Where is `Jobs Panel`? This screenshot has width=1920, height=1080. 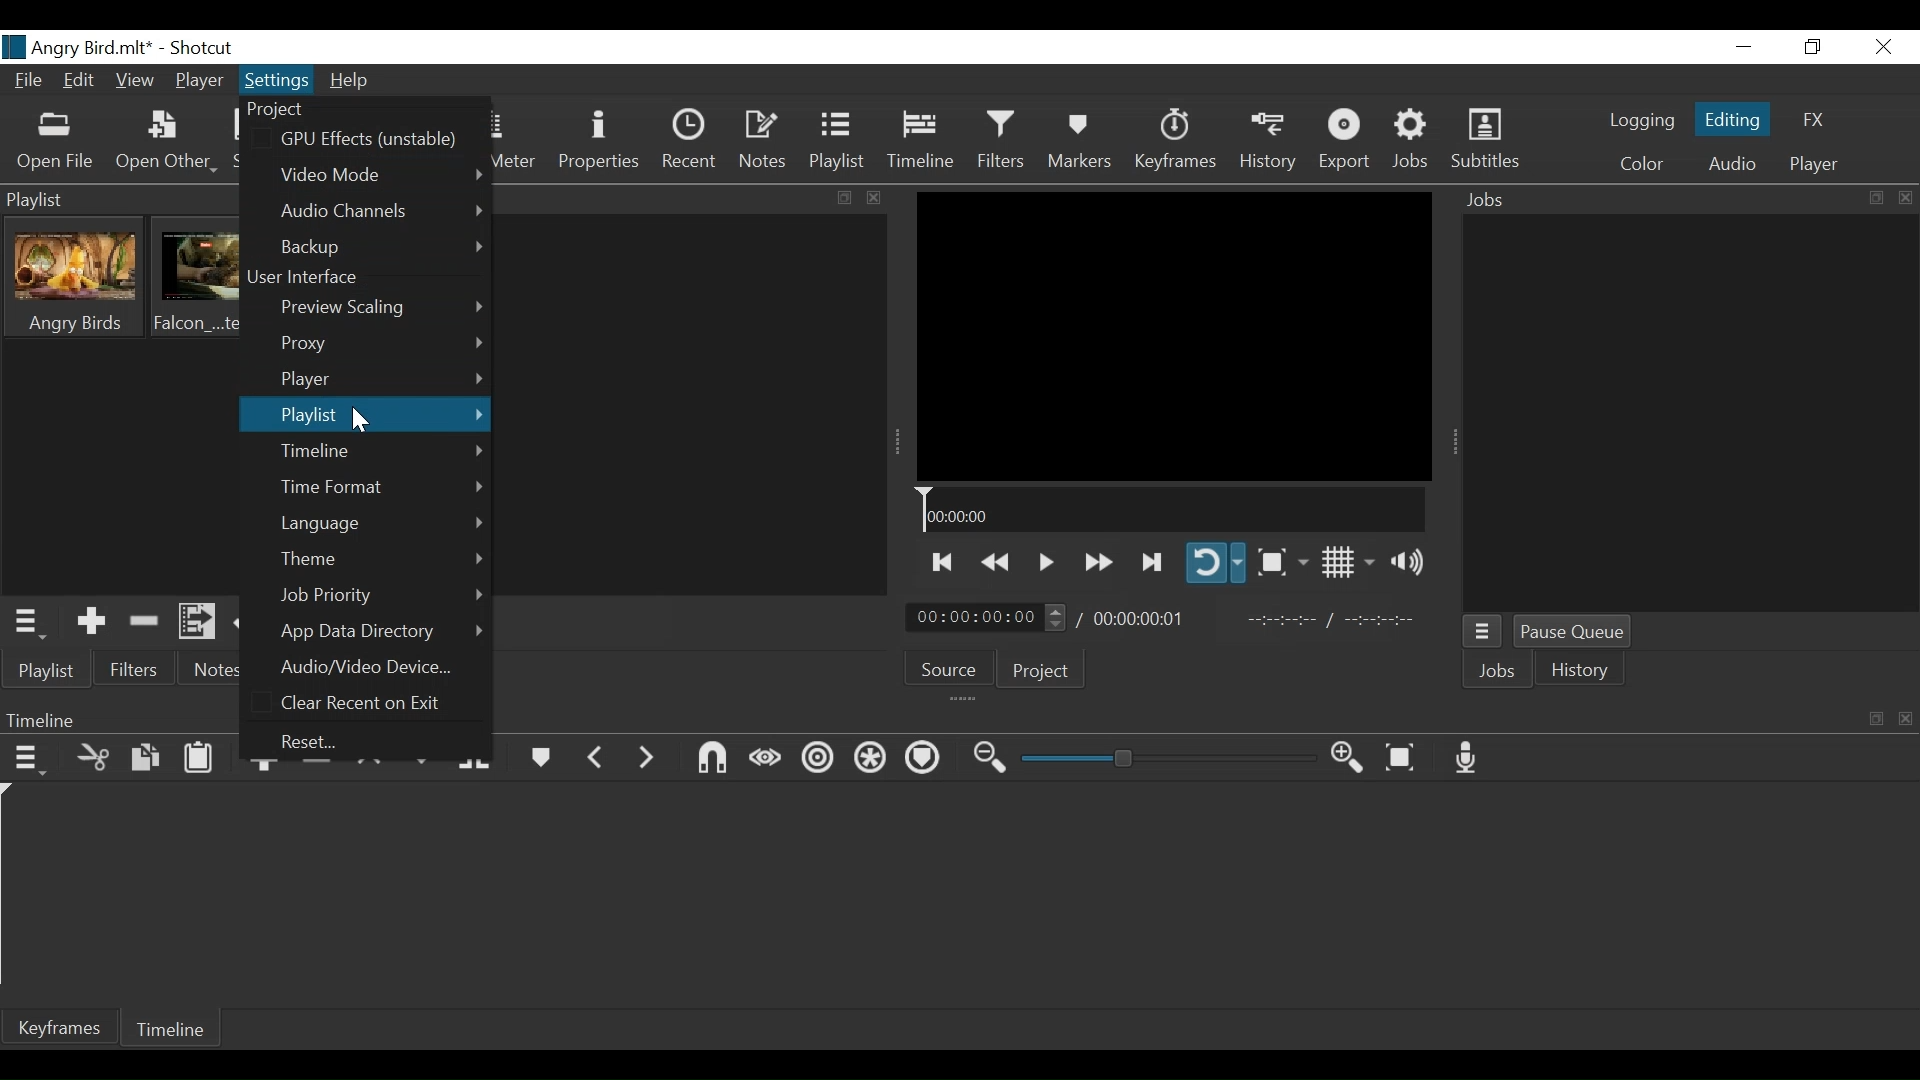 Jobs Panel is located at coordinates (1688, 197).